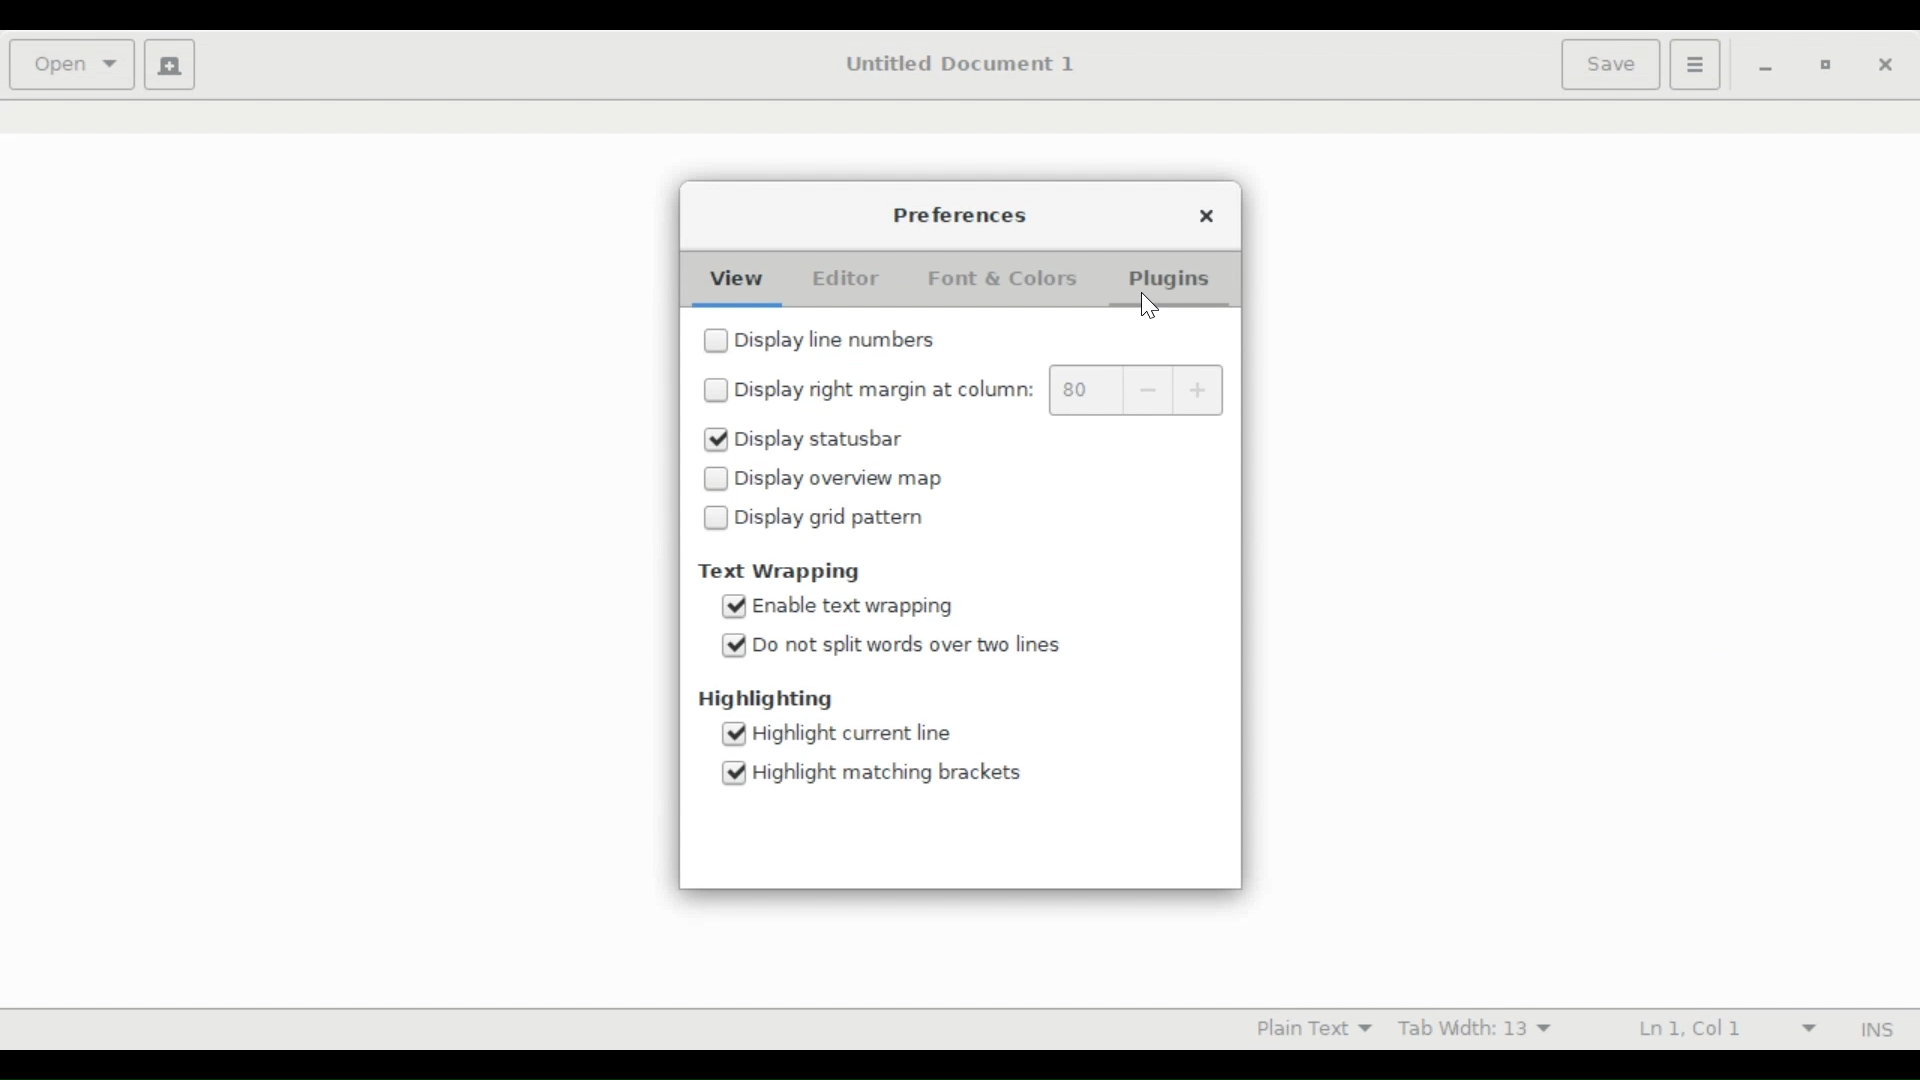 The height and width of the screenshot is (1080, 1920). Describe the element at coordinates (839, 479) in the screenshot. I see `(un)check Display overview map` at that location.